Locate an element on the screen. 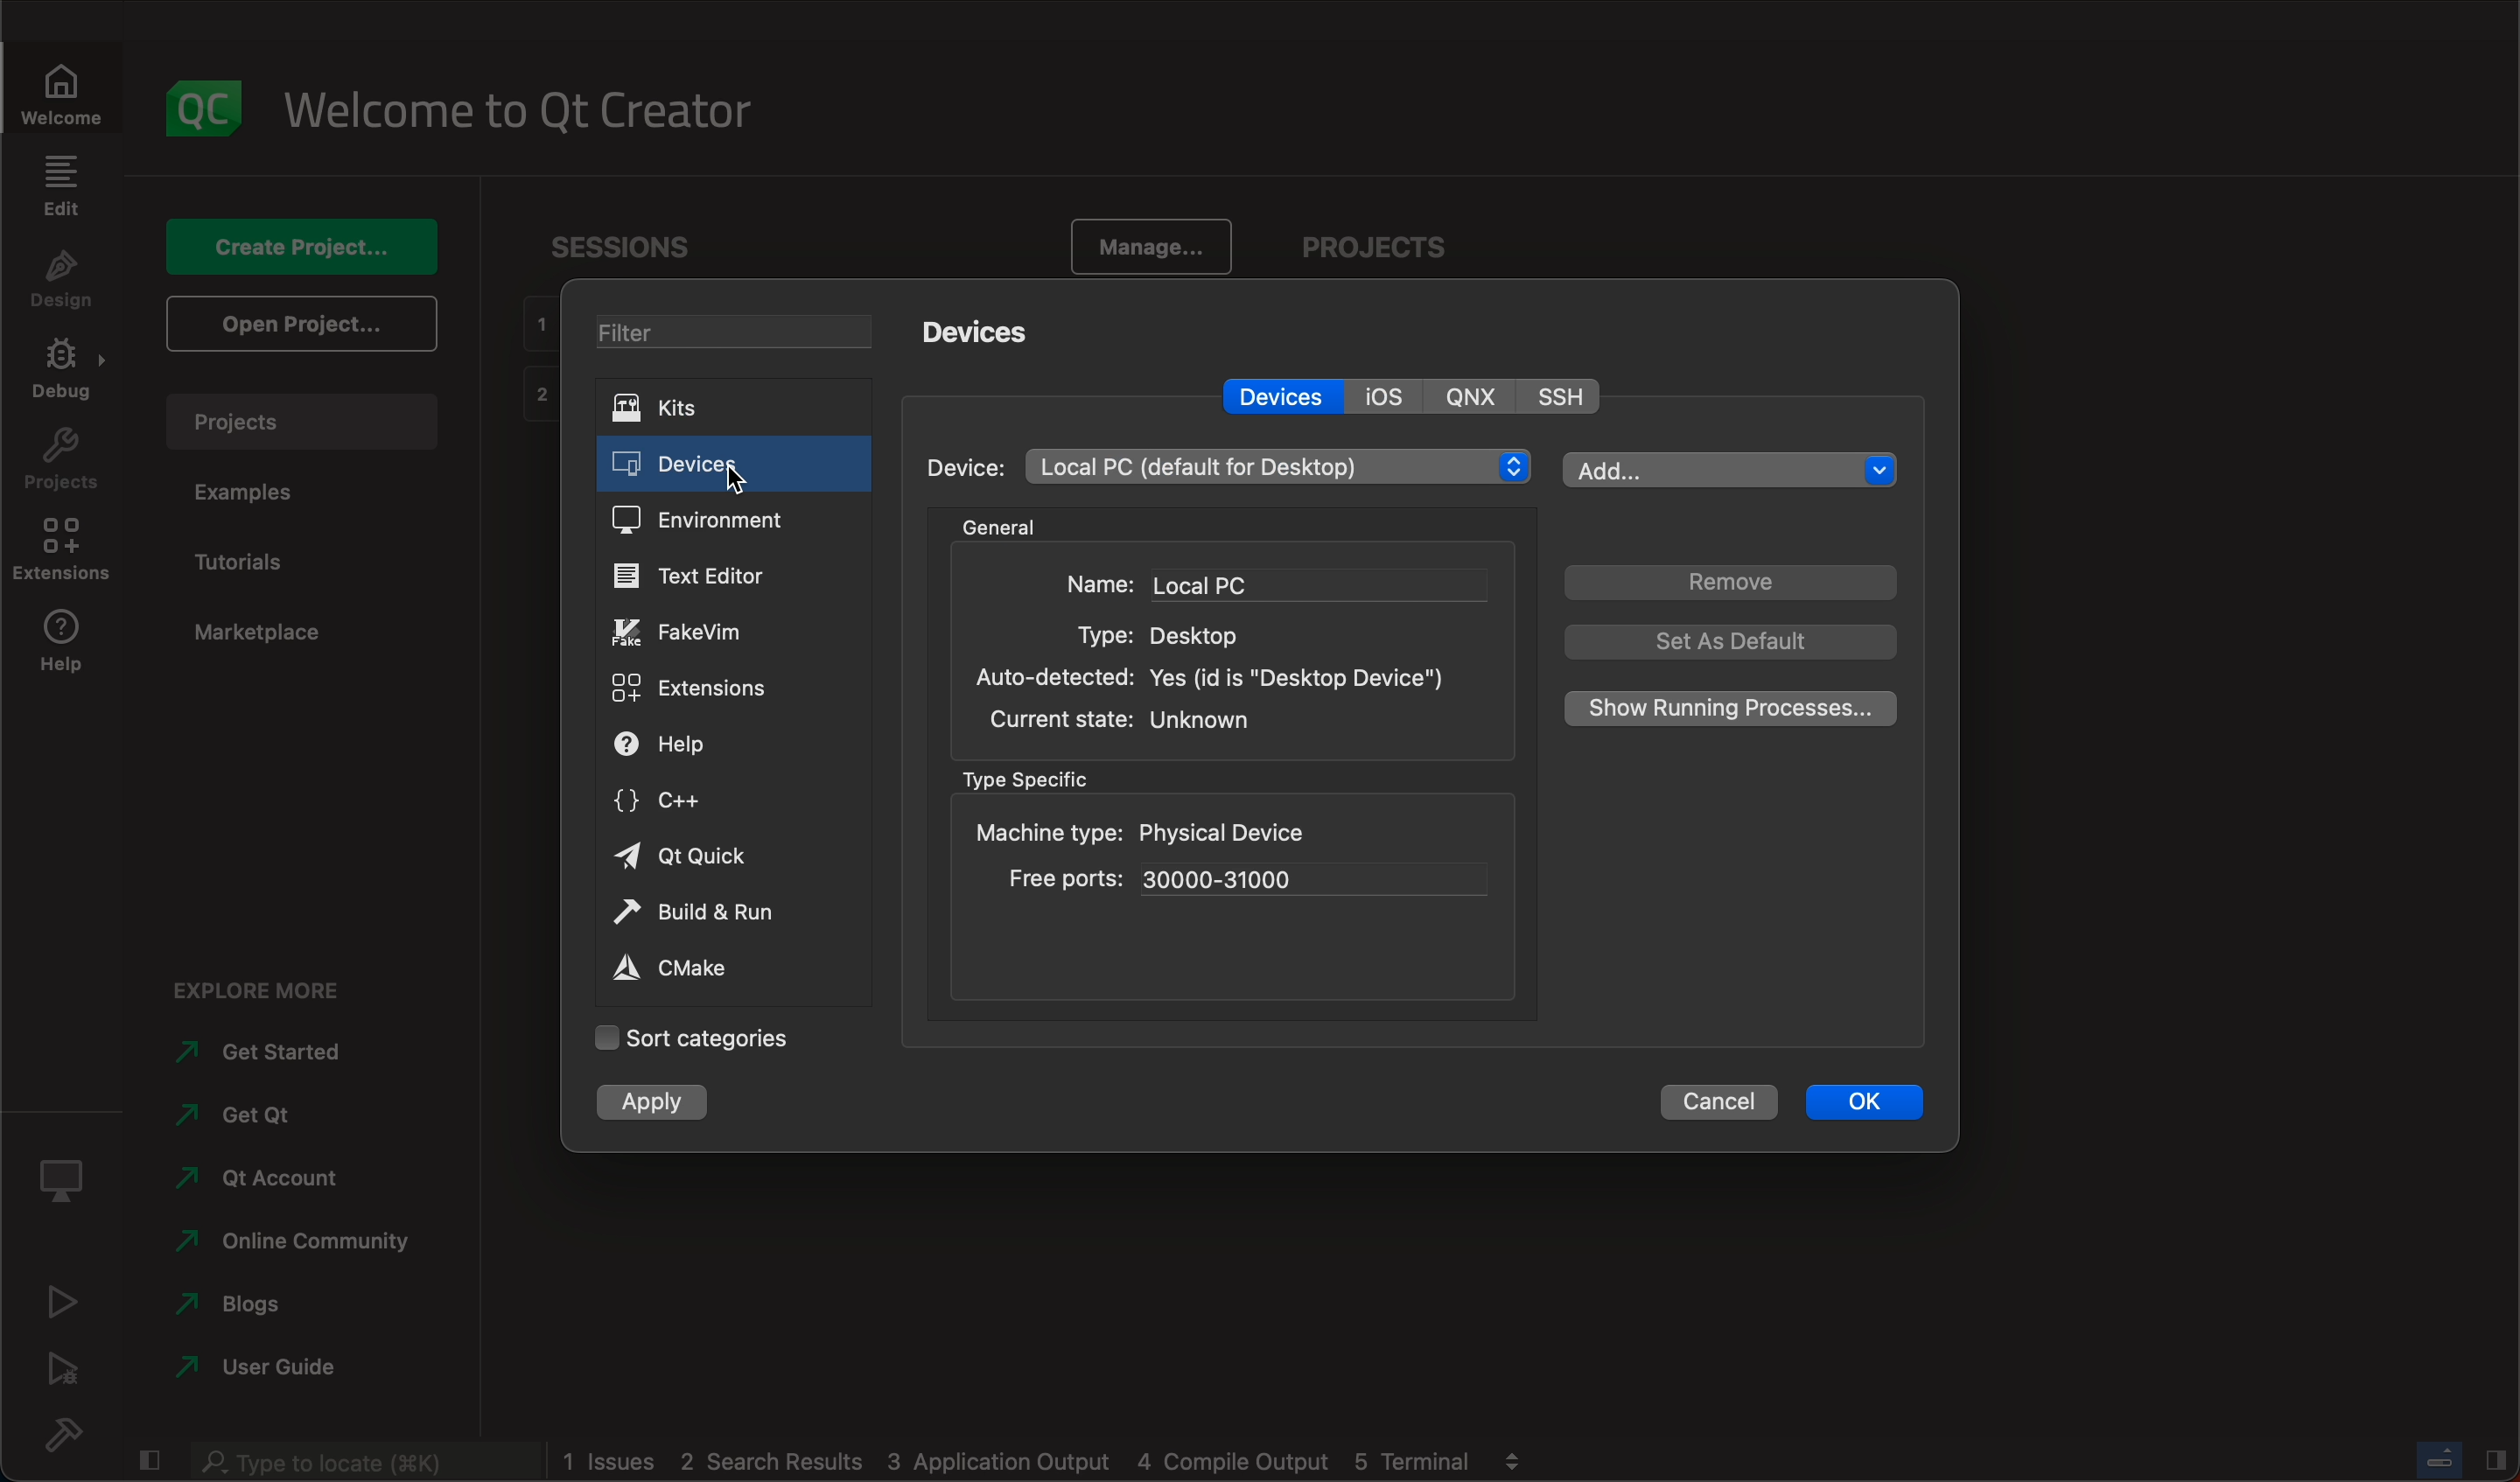 The height and width of the screenshot is (1482, 2520). user guide is located at coordinates (289, 1363).